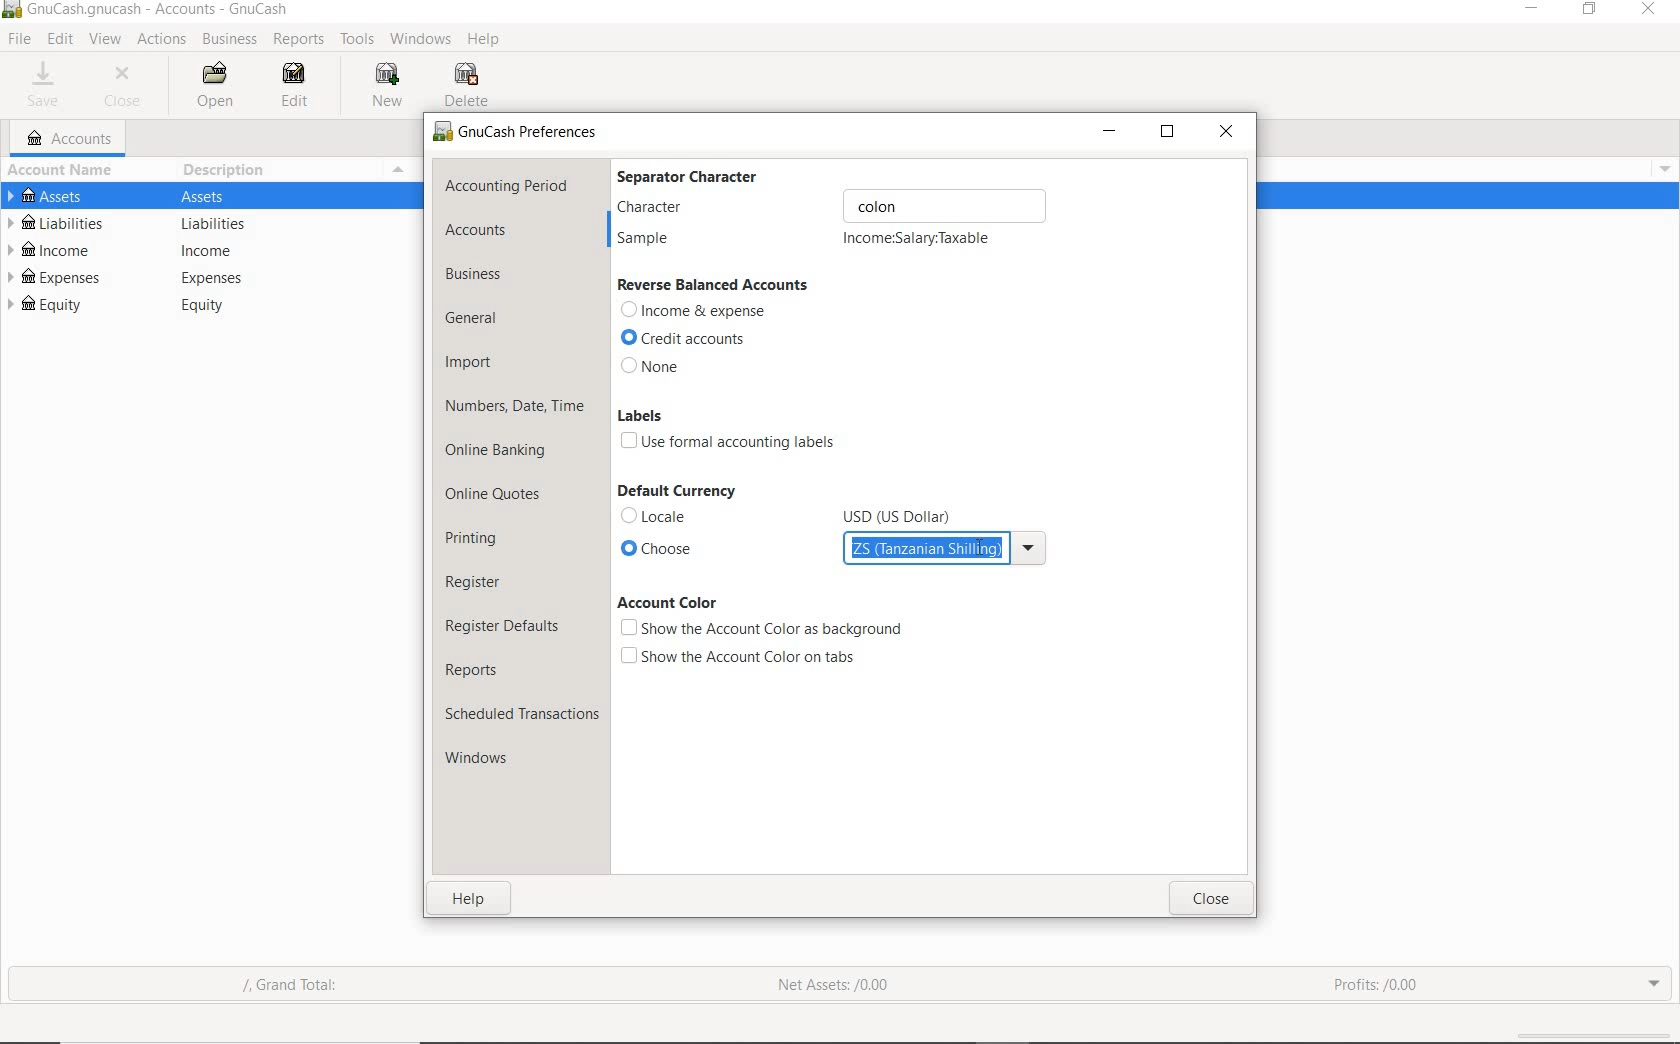 This screenshot has height=1044, width=1680. Describe the element at coordinates (492, 761) in the screenshot. I see `windows` at that location.